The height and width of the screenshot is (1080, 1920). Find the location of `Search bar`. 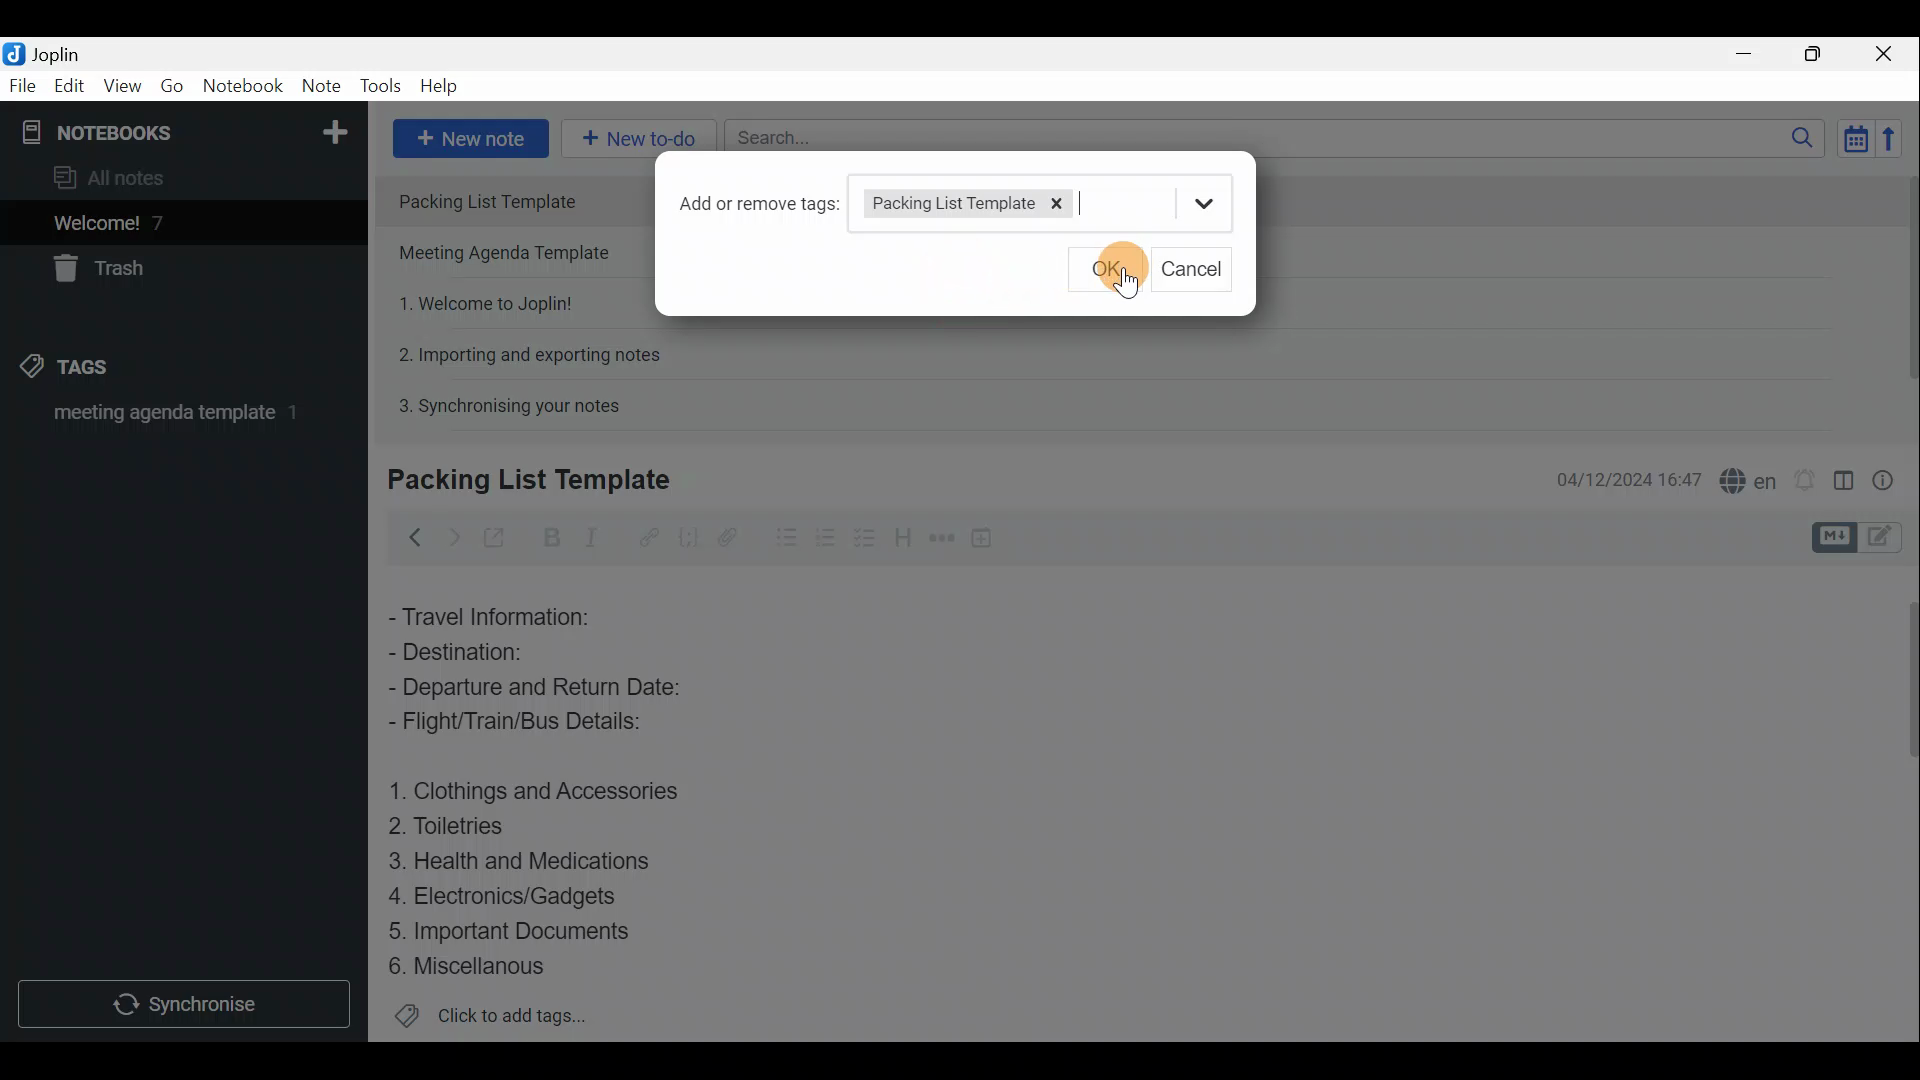

Search bar is located at coordinates (1269, 140).